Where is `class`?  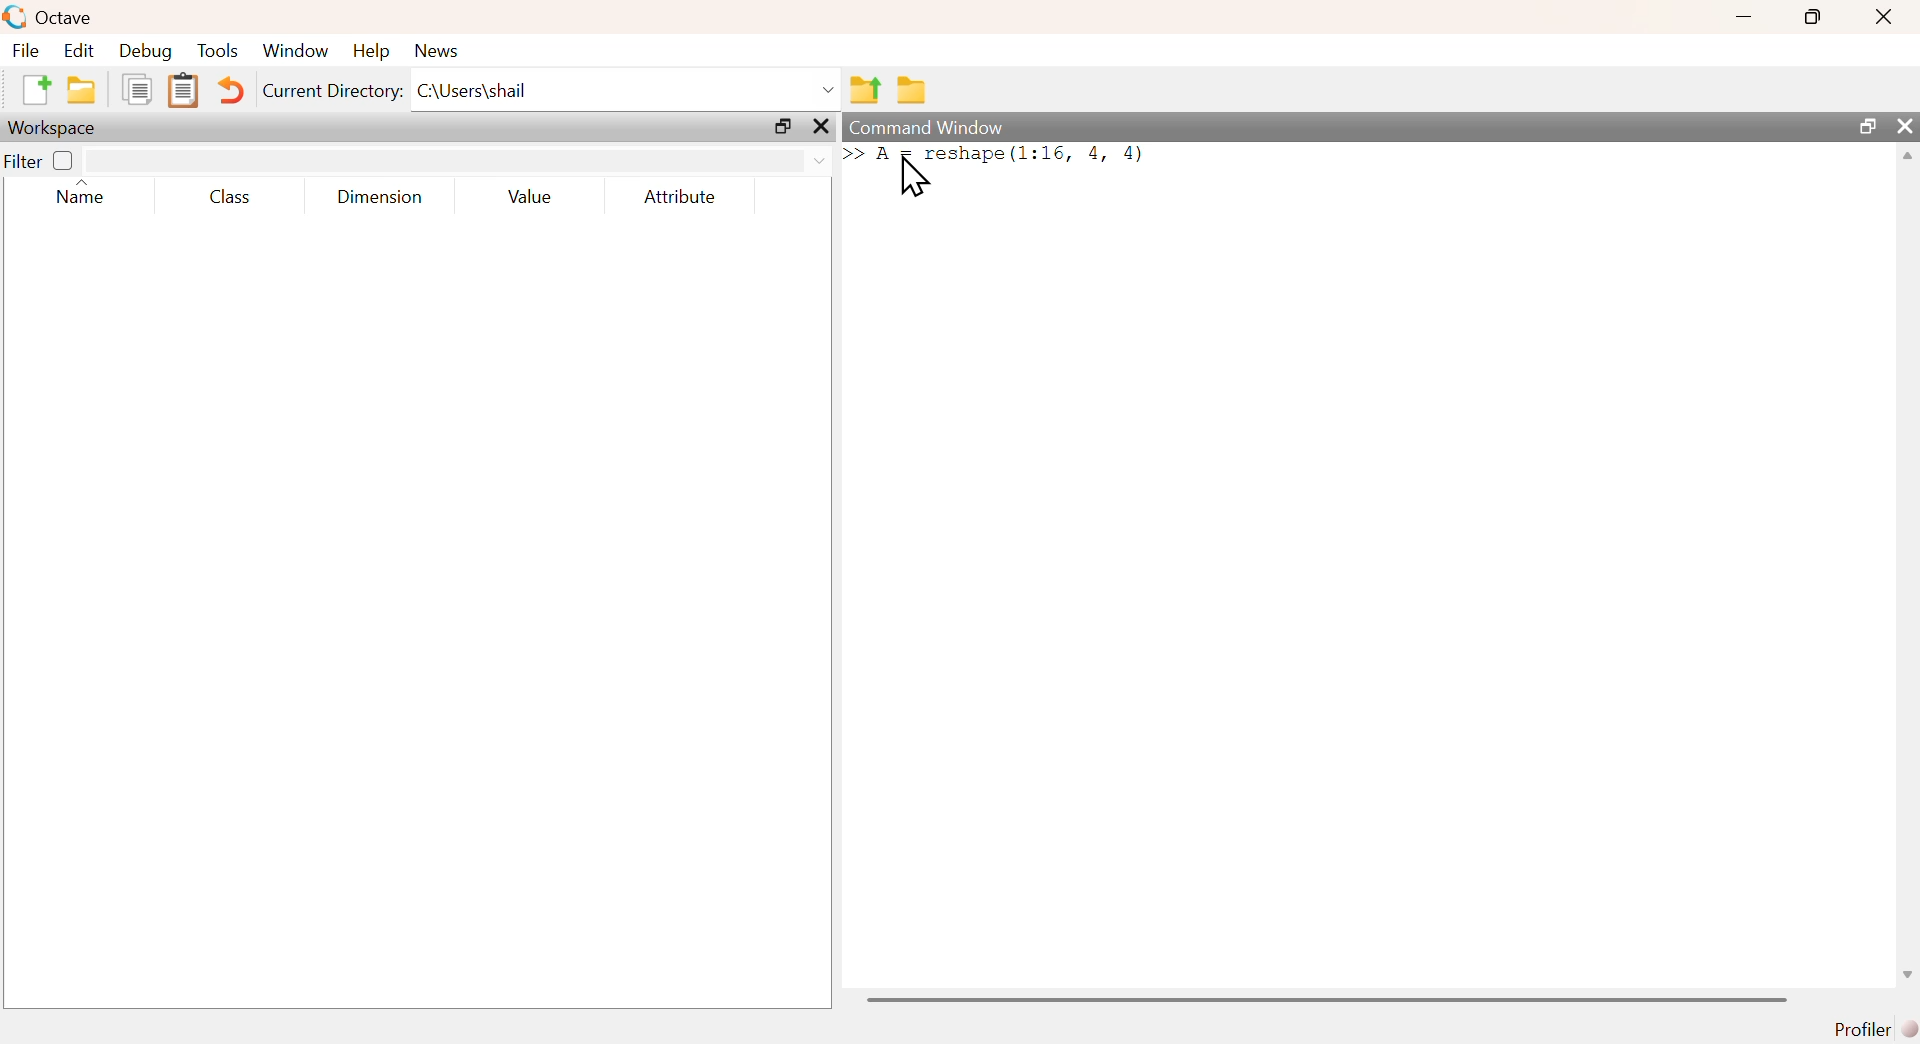
class is located at coordinates (231, 198).